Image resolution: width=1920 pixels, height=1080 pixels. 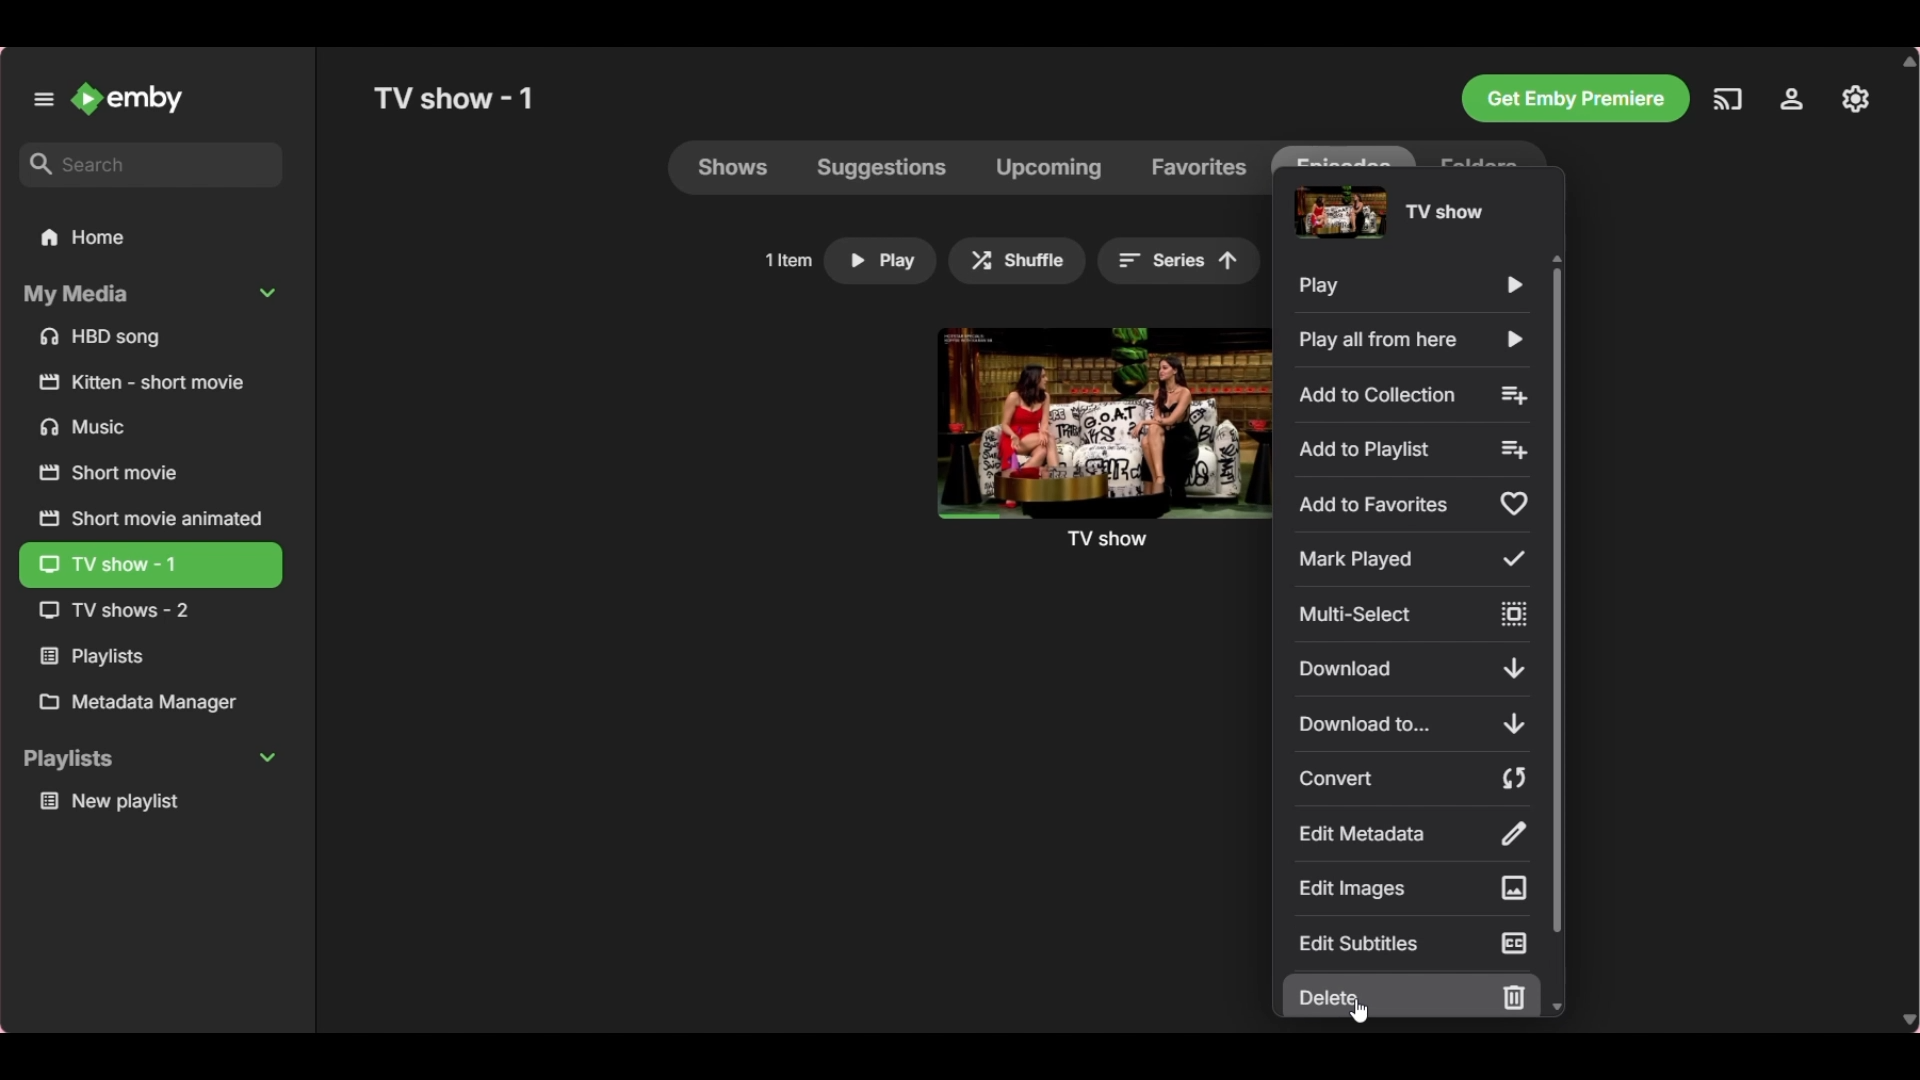 I want to click on Download, so click(x=1411, y=668).